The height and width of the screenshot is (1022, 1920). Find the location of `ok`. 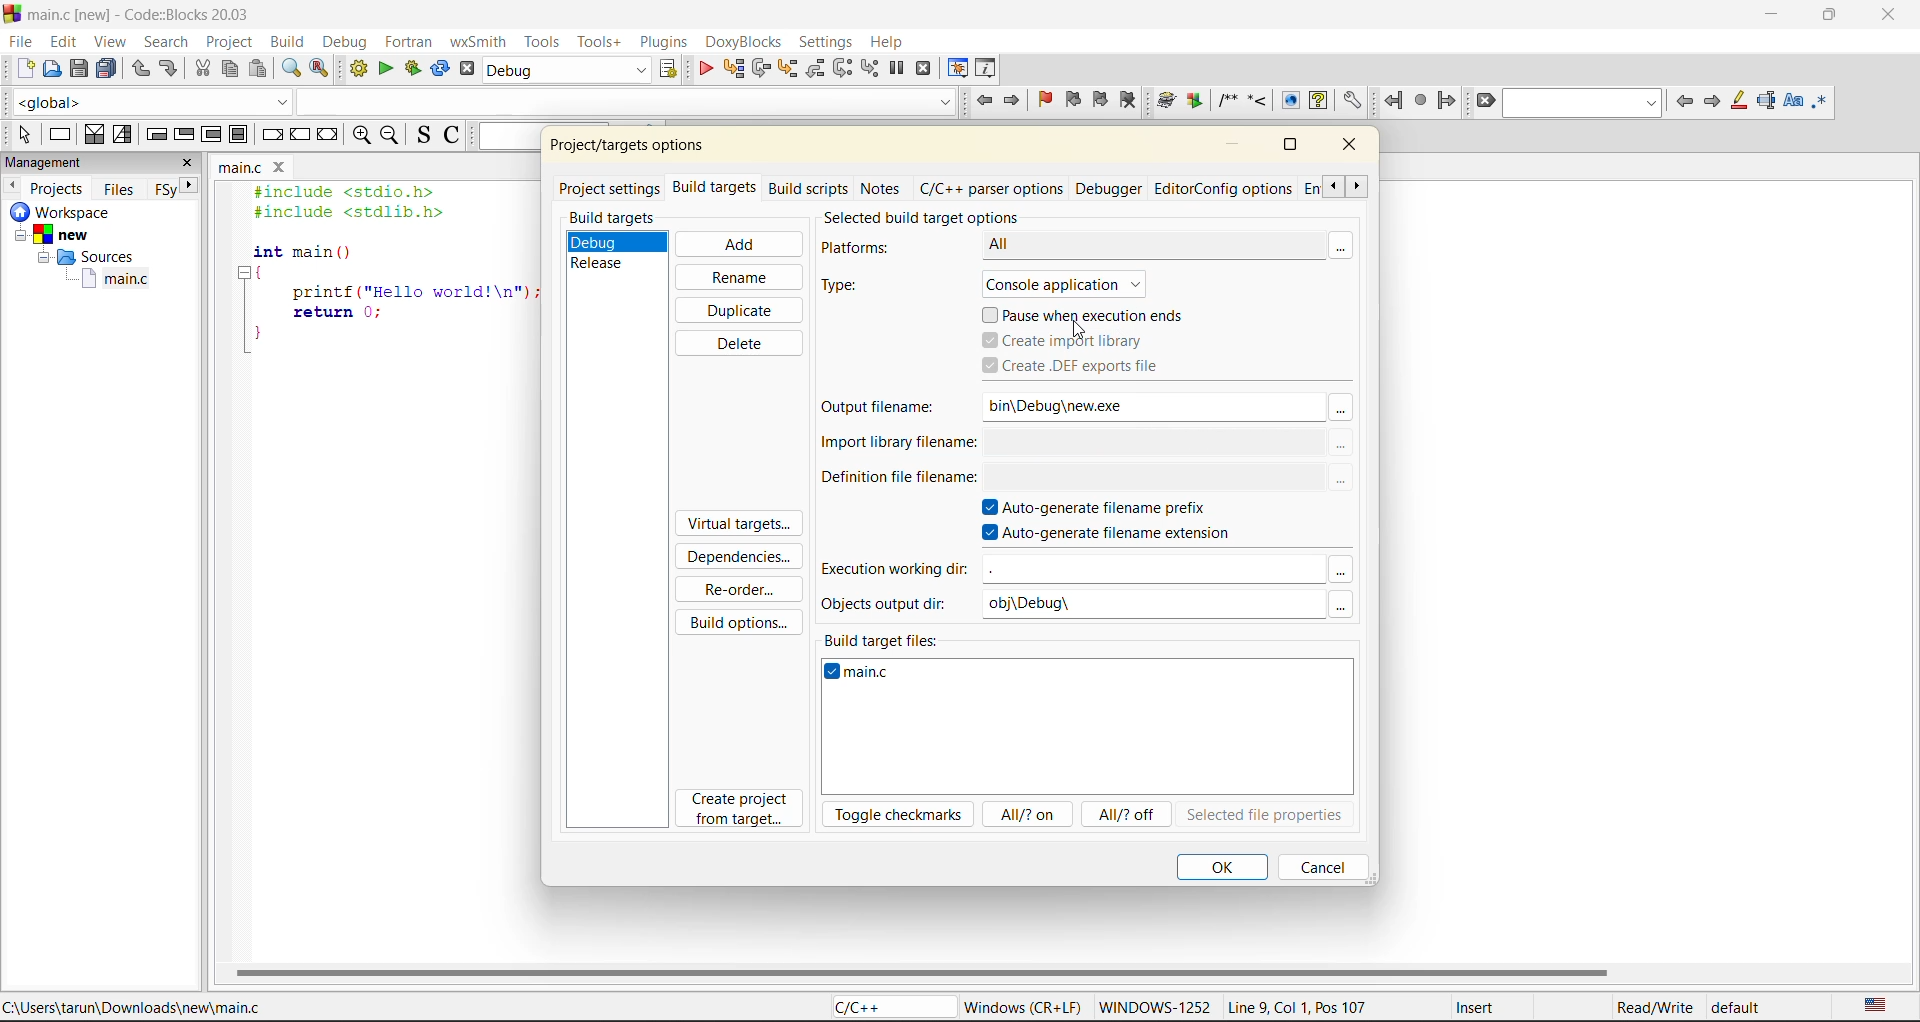

ok is located at coordinates (1222, 866).